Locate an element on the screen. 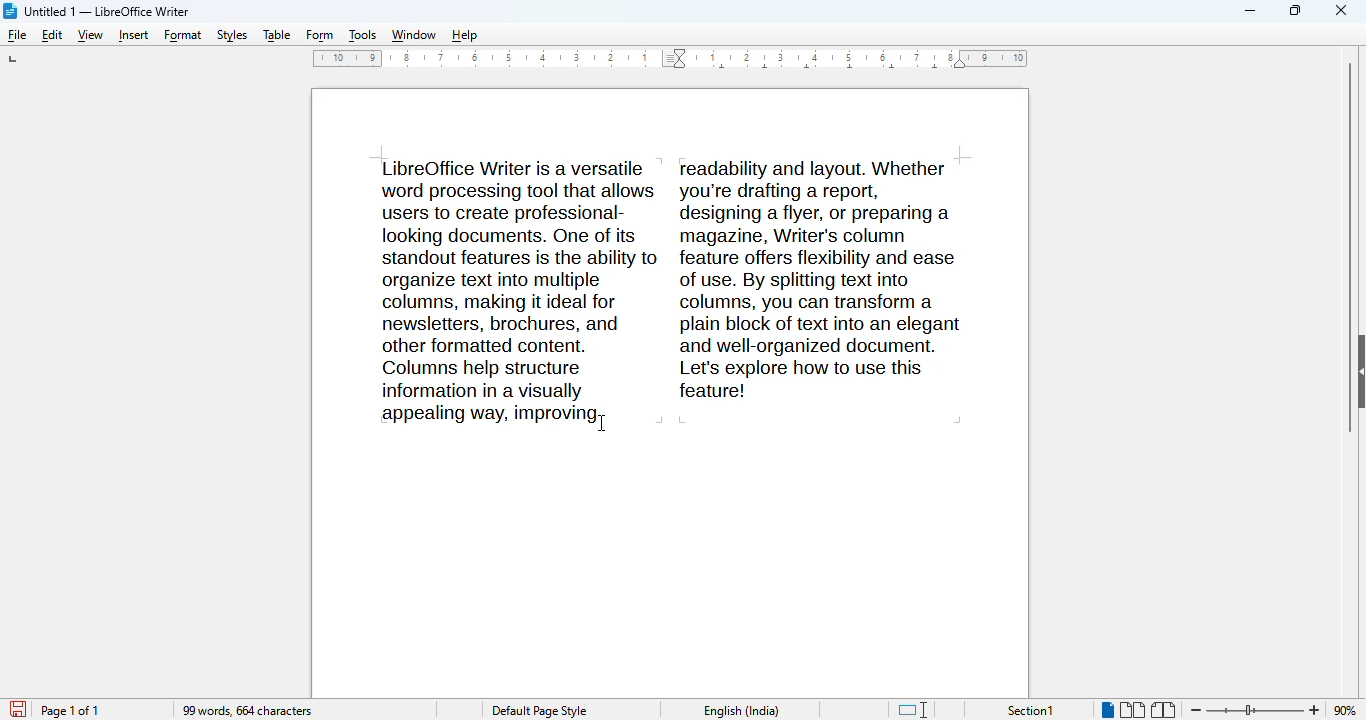 The height and width of the screenshot is (720, 1366). 9, 10 is located at coordinates (1002, 58).